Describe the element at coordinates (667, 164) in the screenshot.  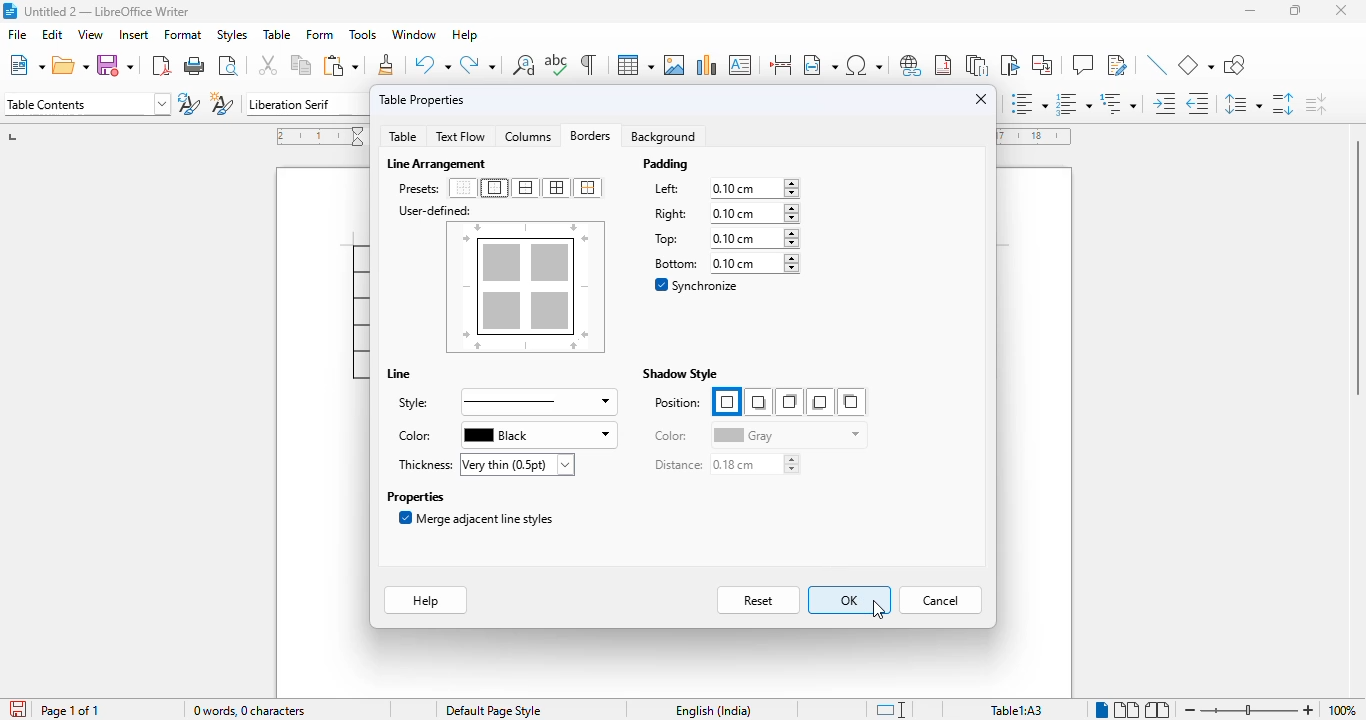
I see `padding` at that location.